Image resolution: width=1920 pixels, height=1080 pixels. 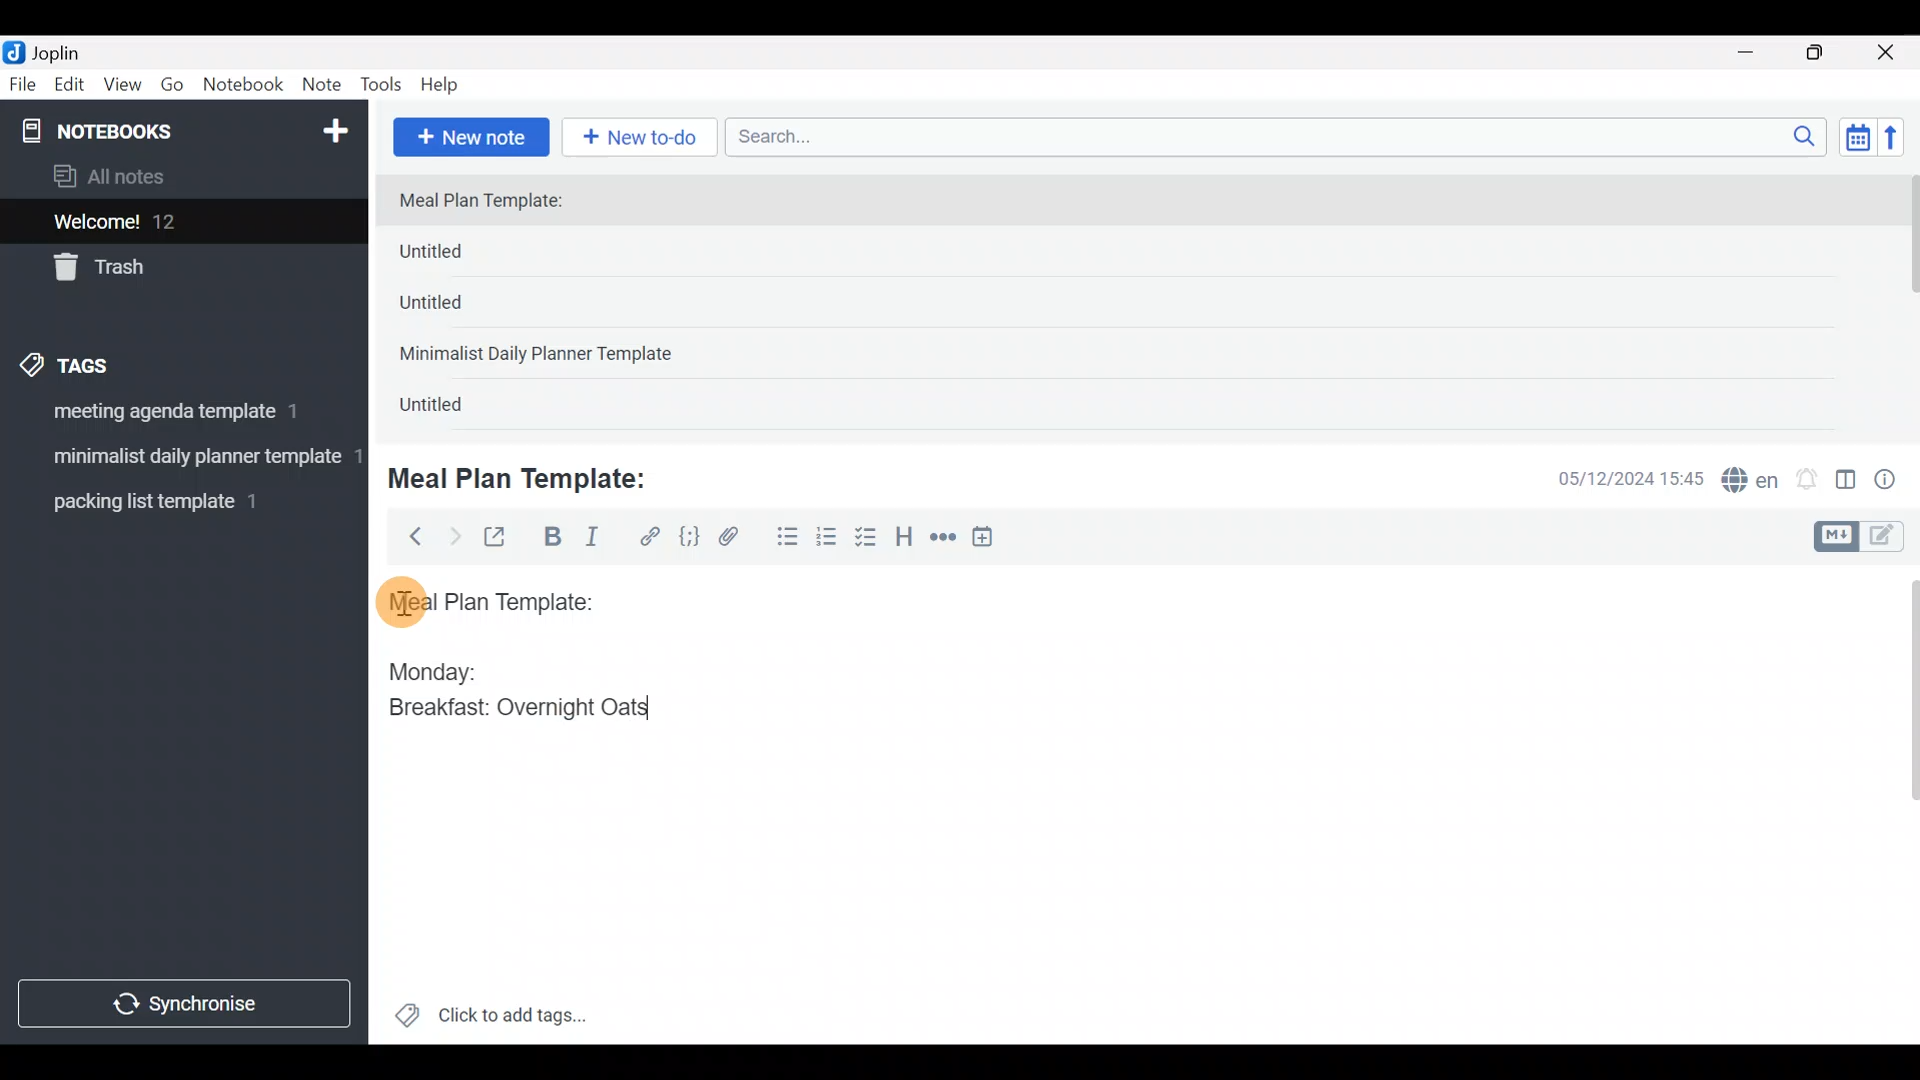 What do you see at coordinates (1908, 302) in the screenshot?
I see `Scroll bar` at bounding box center [1908, 302].